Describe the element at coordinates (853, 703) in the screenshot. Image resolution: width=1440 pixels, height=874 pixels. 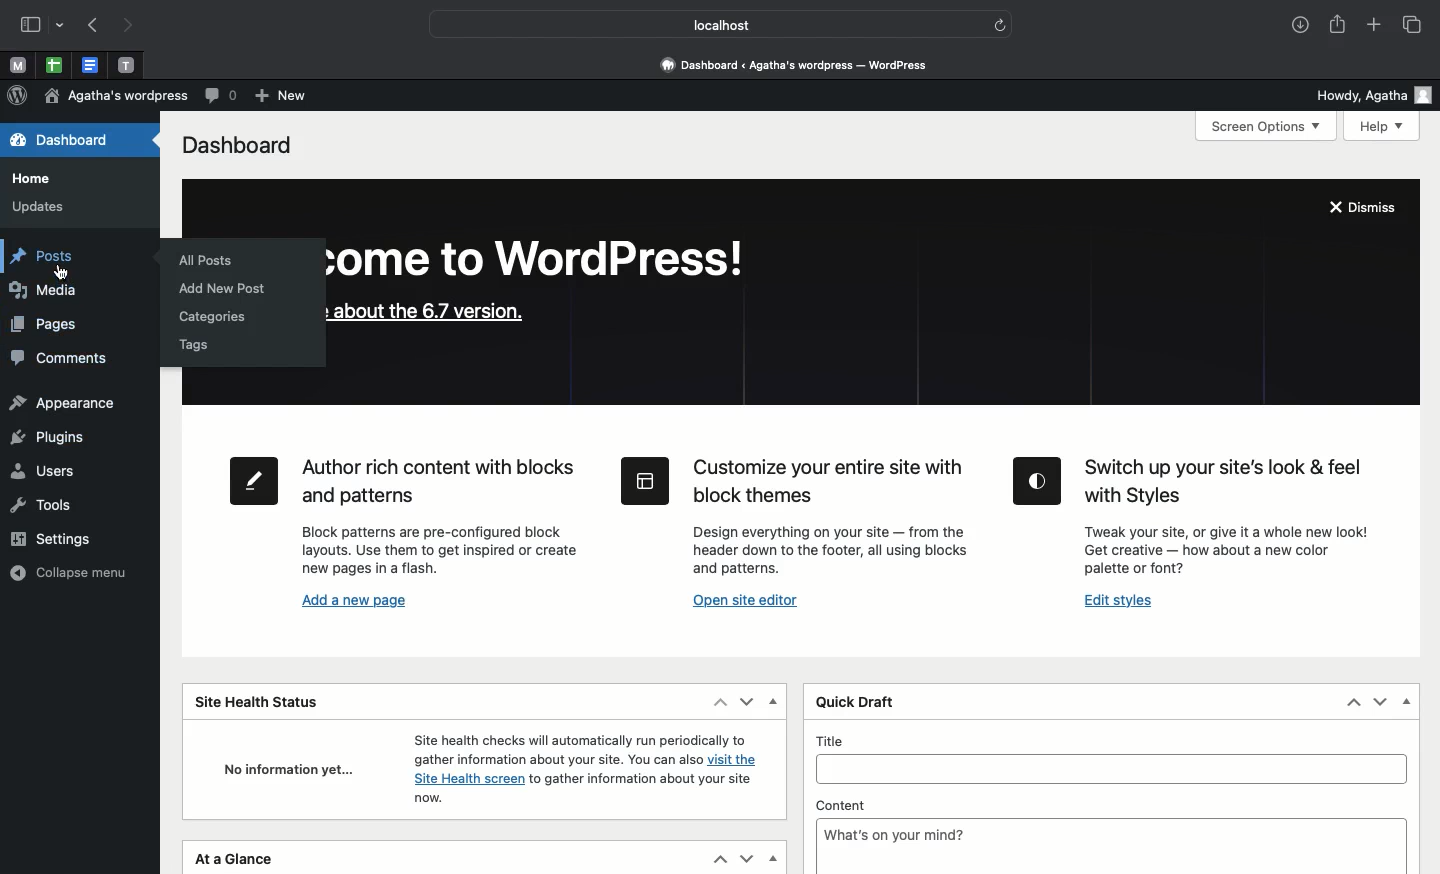
I see `Quick draft` at that location.